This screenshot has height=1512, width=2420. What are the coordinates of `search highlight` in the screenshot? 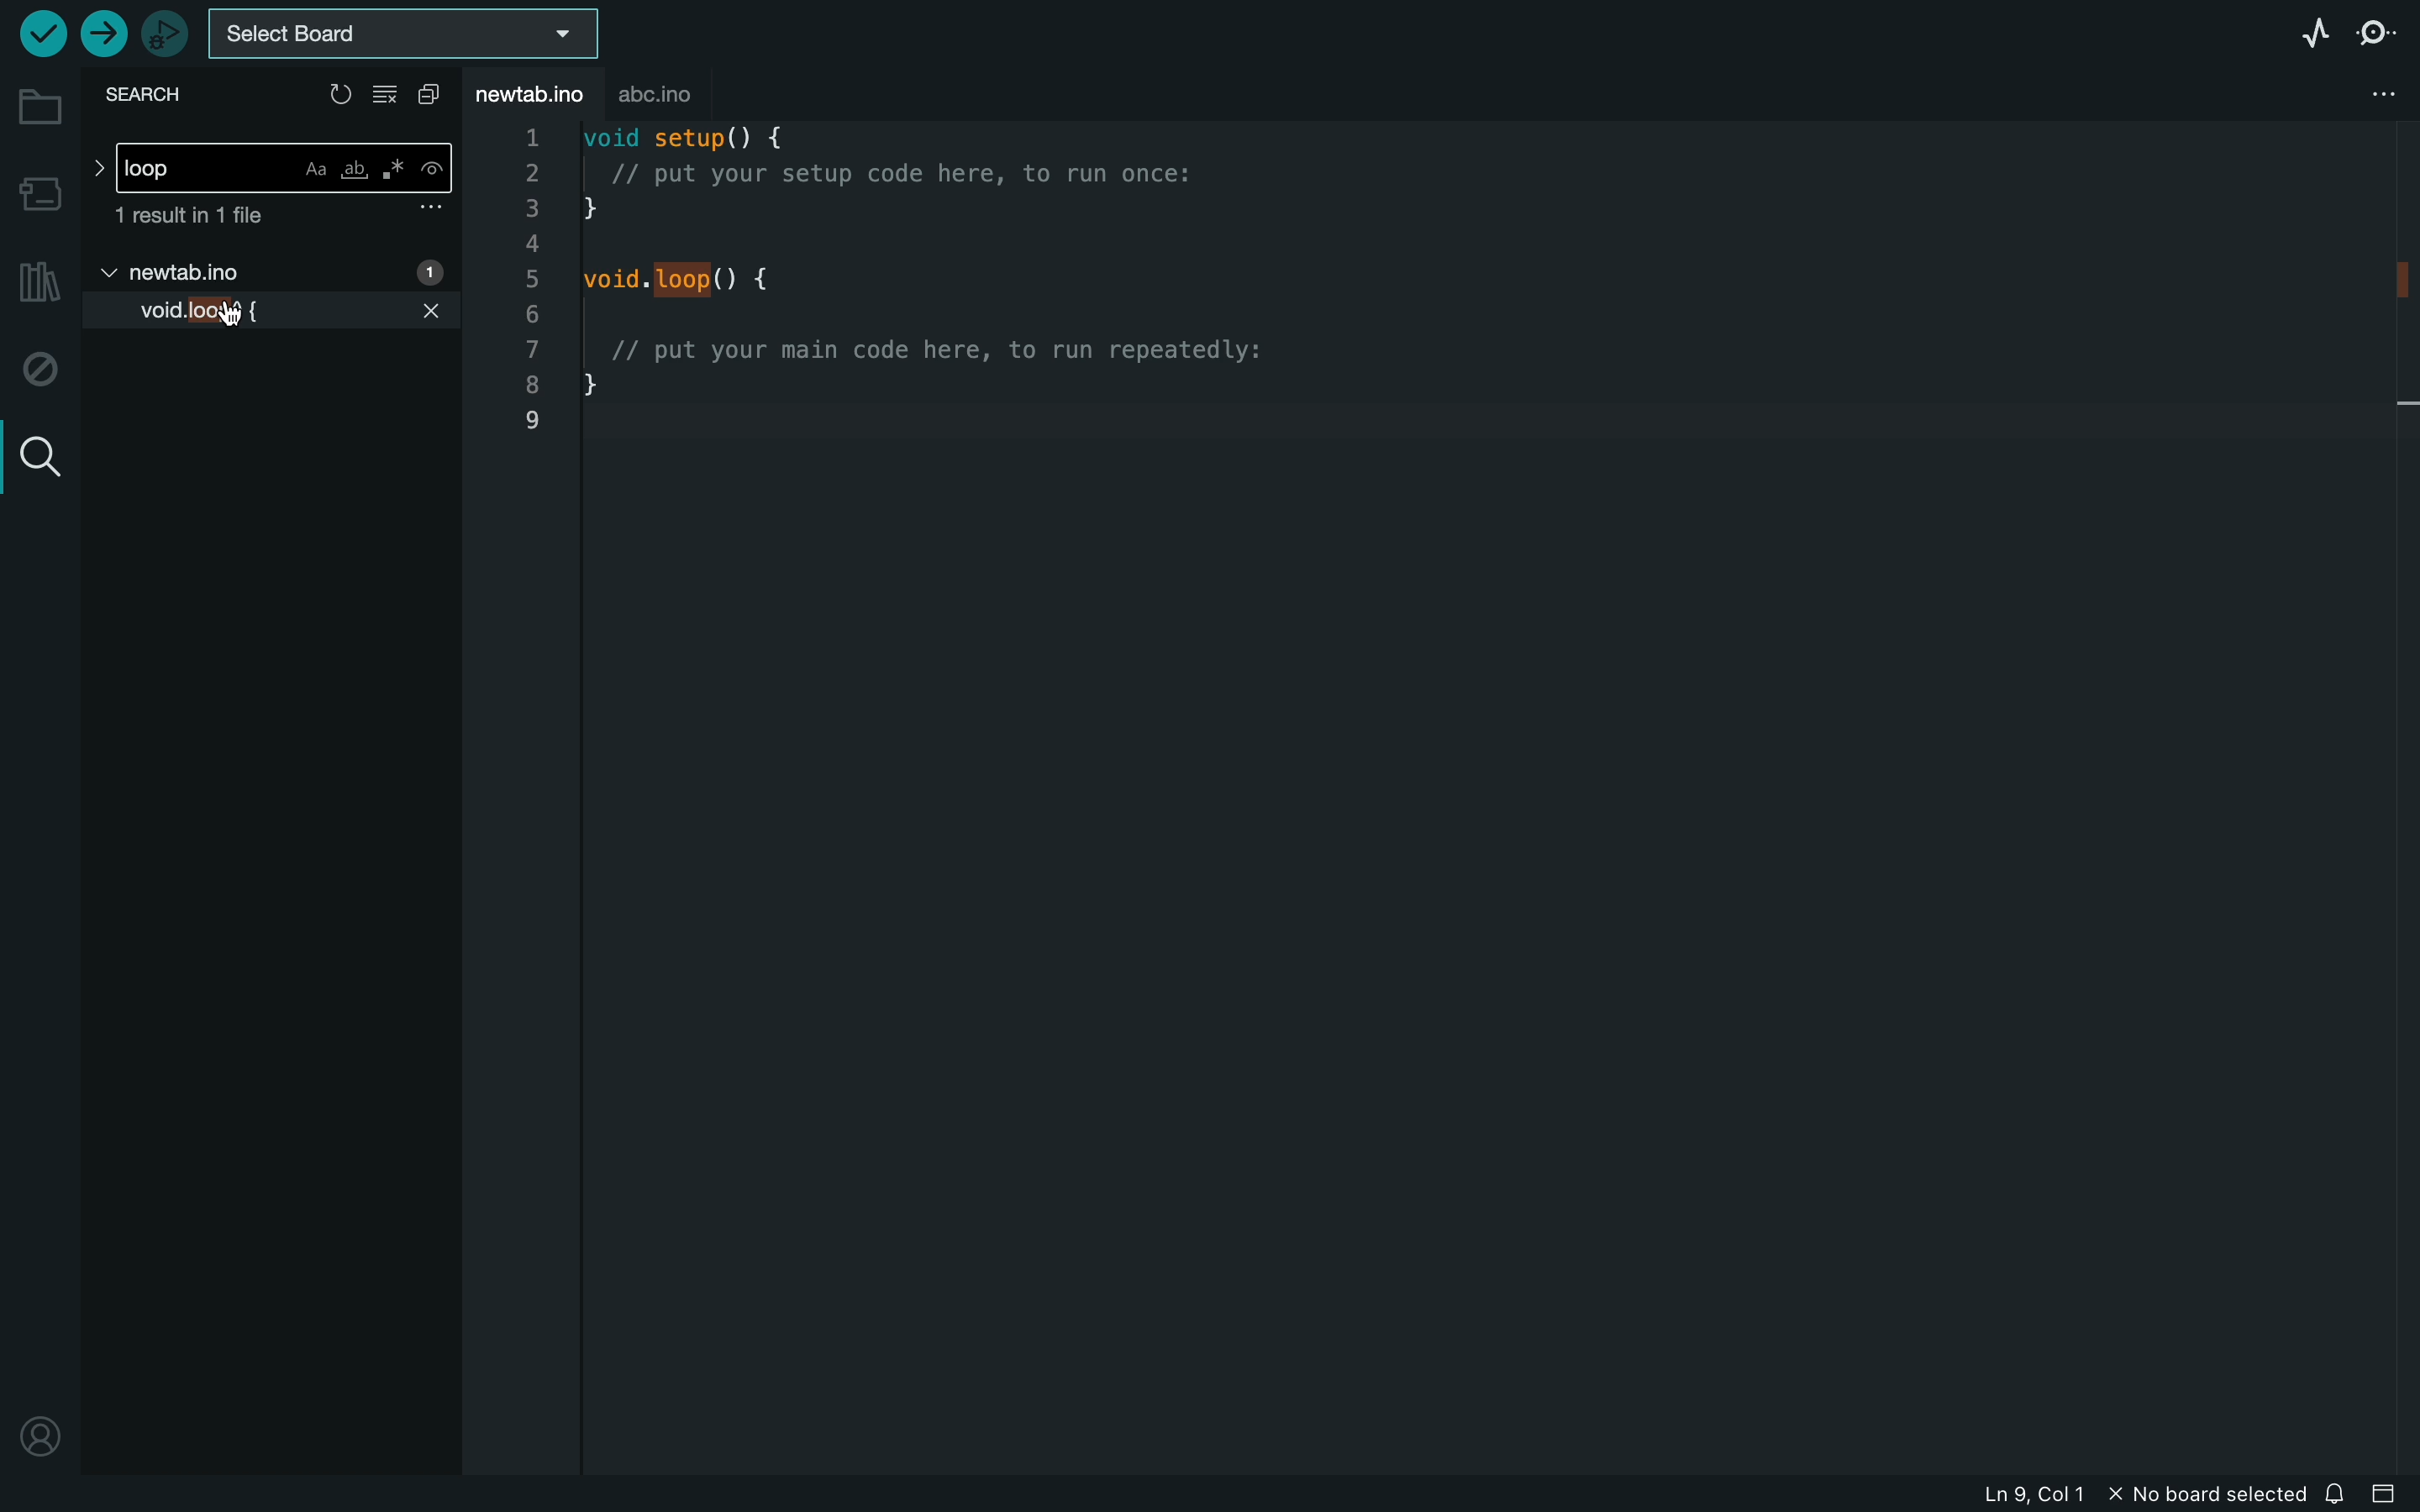 It's located at (687, 280).